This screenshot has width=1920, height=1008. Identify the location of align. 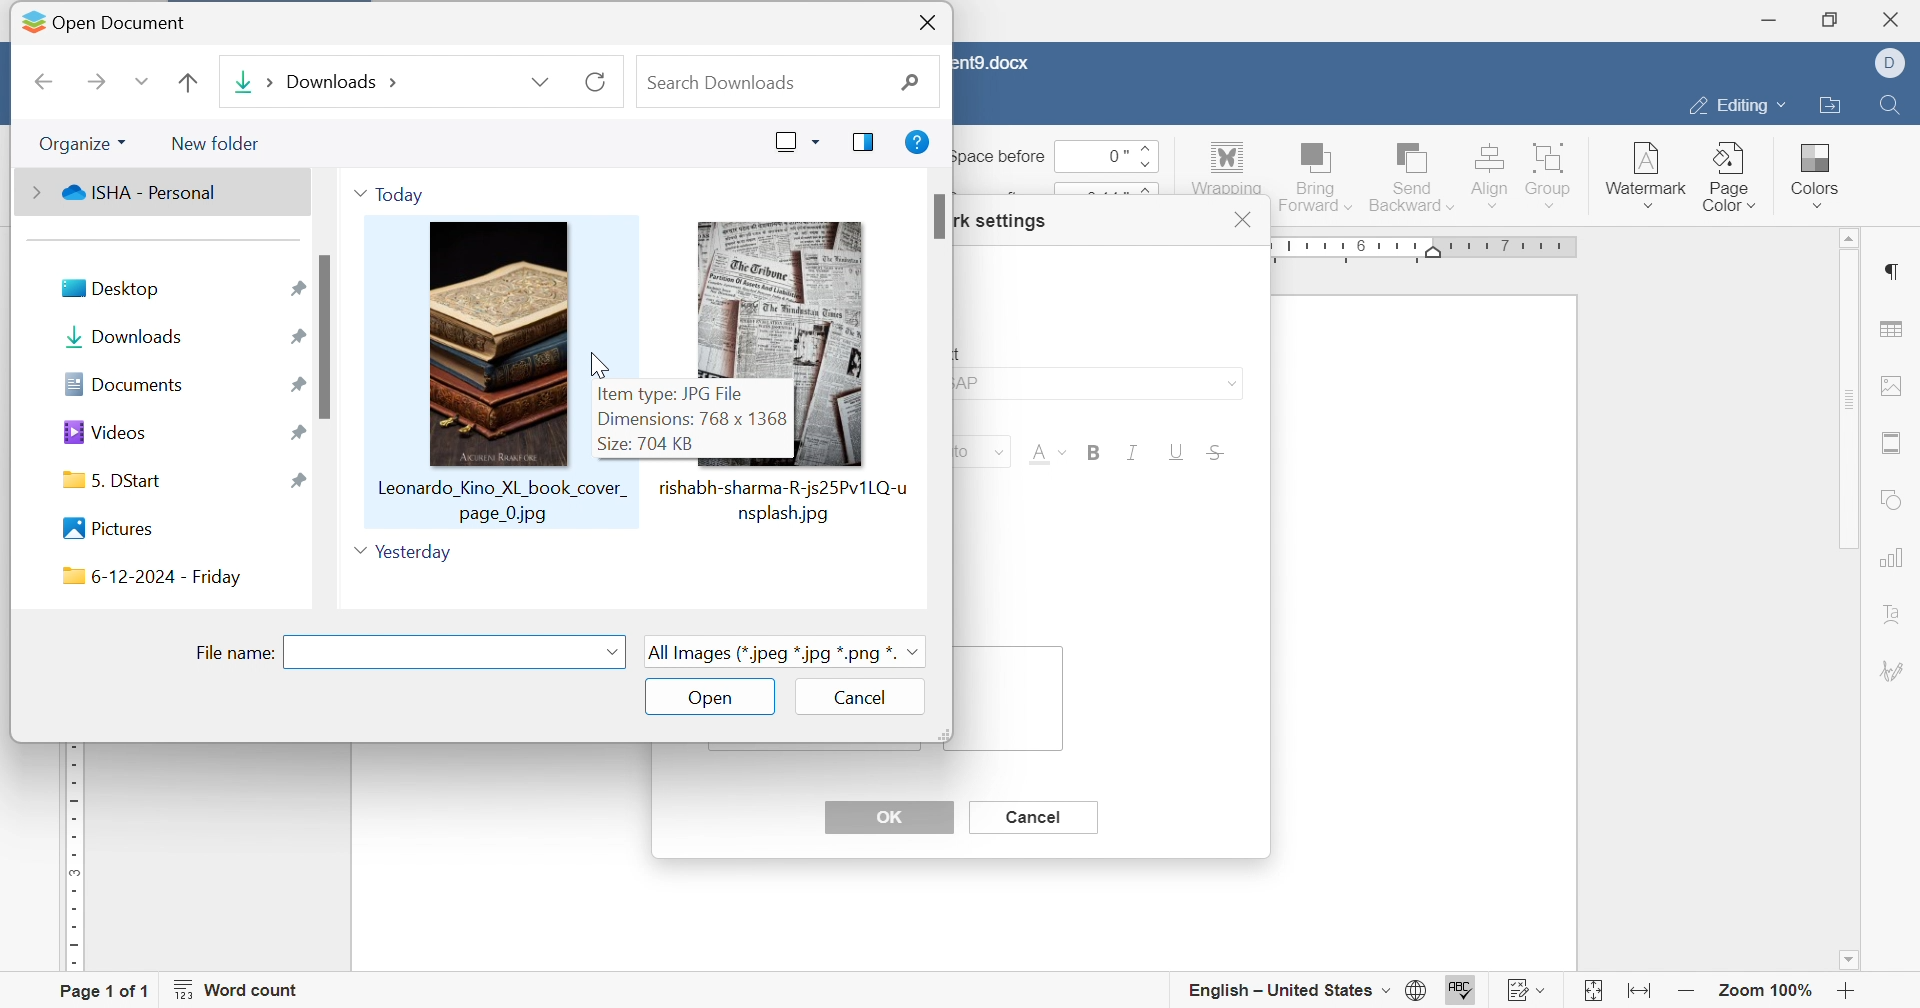
(1488, 173).